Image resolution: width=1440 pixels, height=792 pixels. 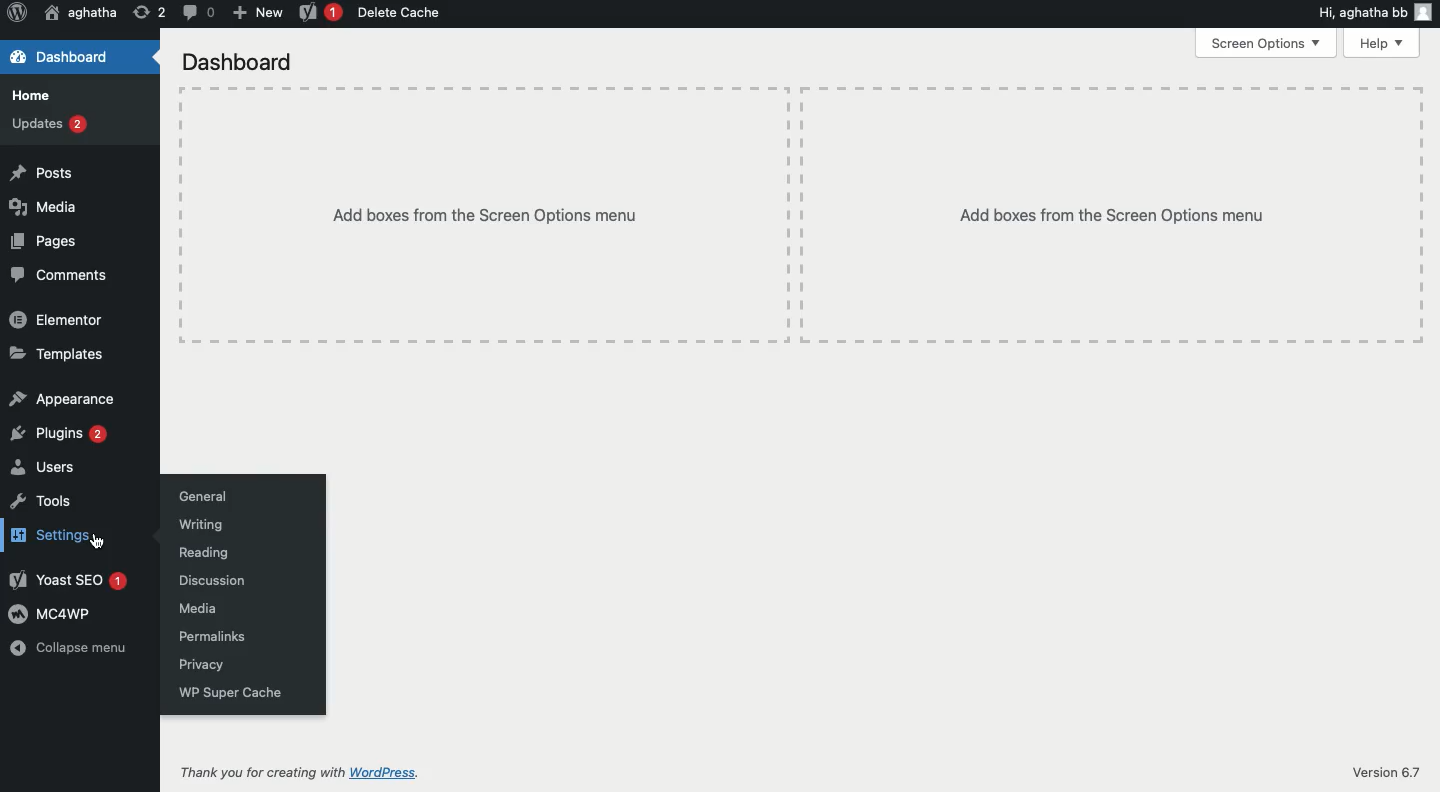 I want to click on Elementor, so click(x=54, y=320).